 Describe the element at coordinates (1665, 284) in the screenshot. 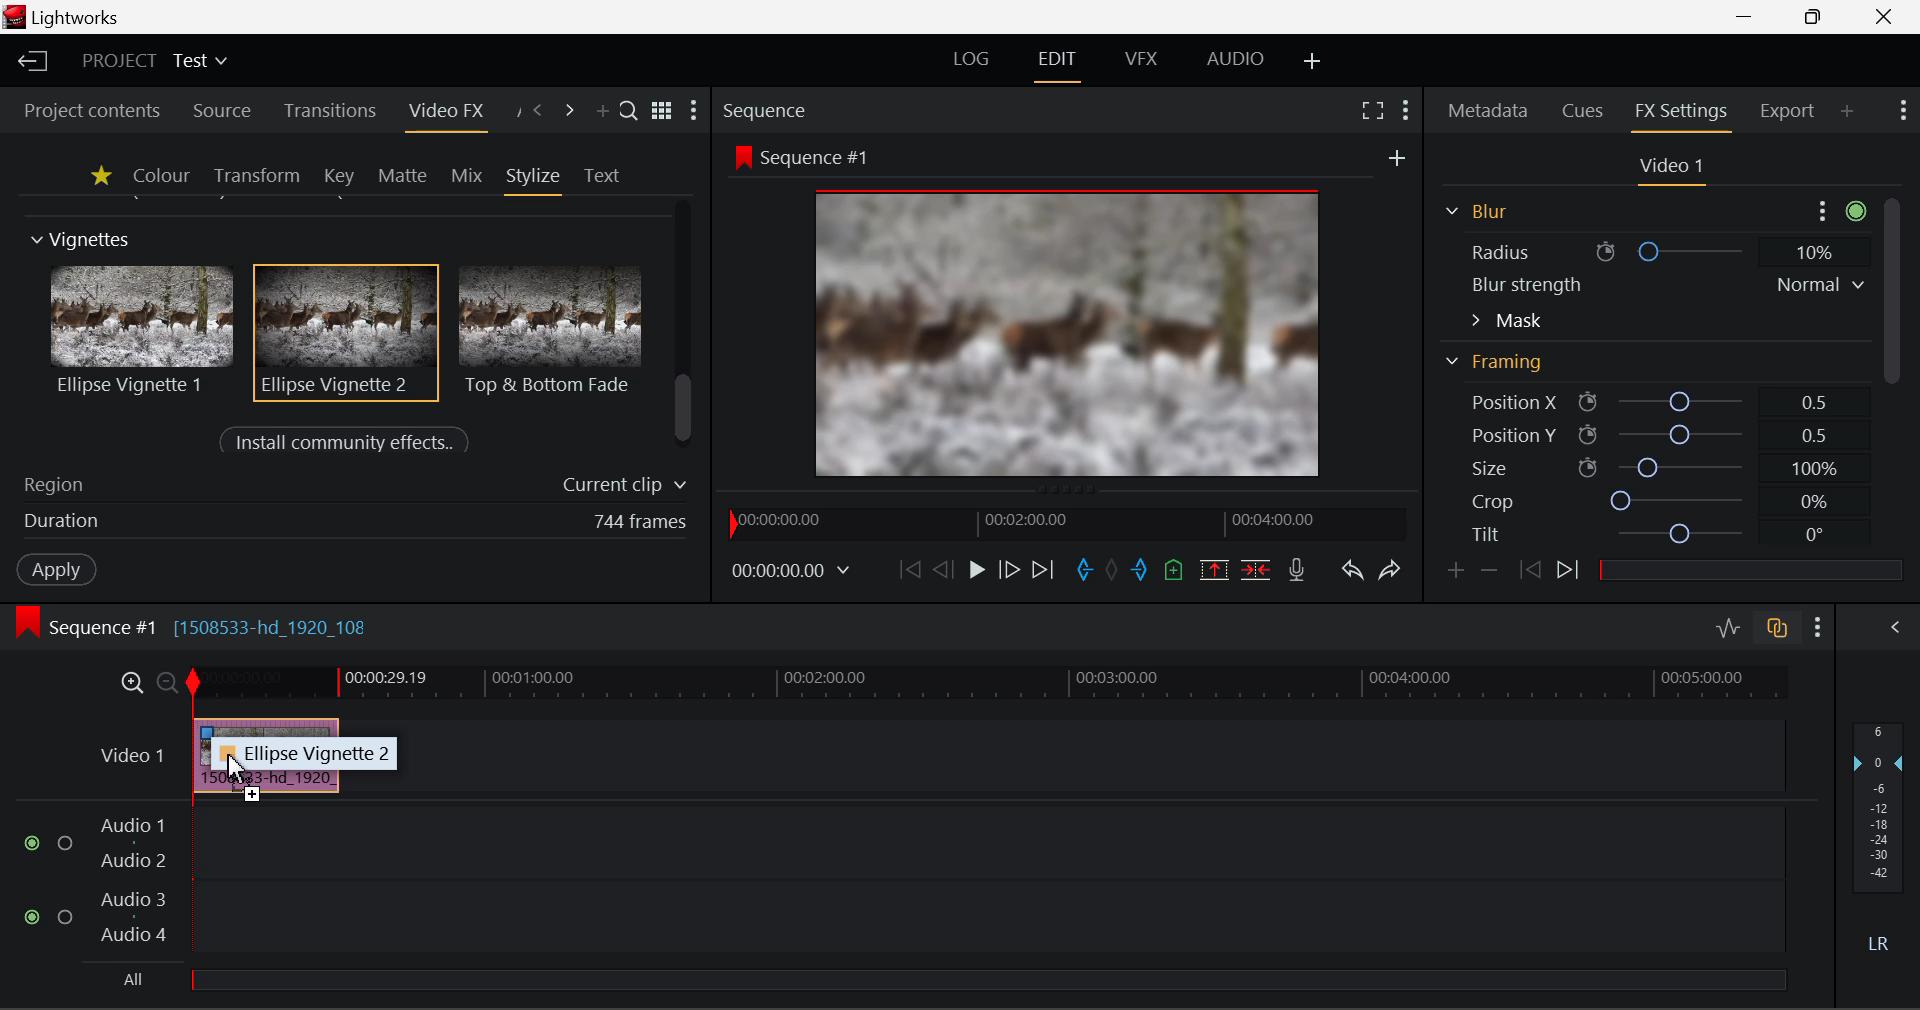

I see `Blur strength Normal v` at that location.